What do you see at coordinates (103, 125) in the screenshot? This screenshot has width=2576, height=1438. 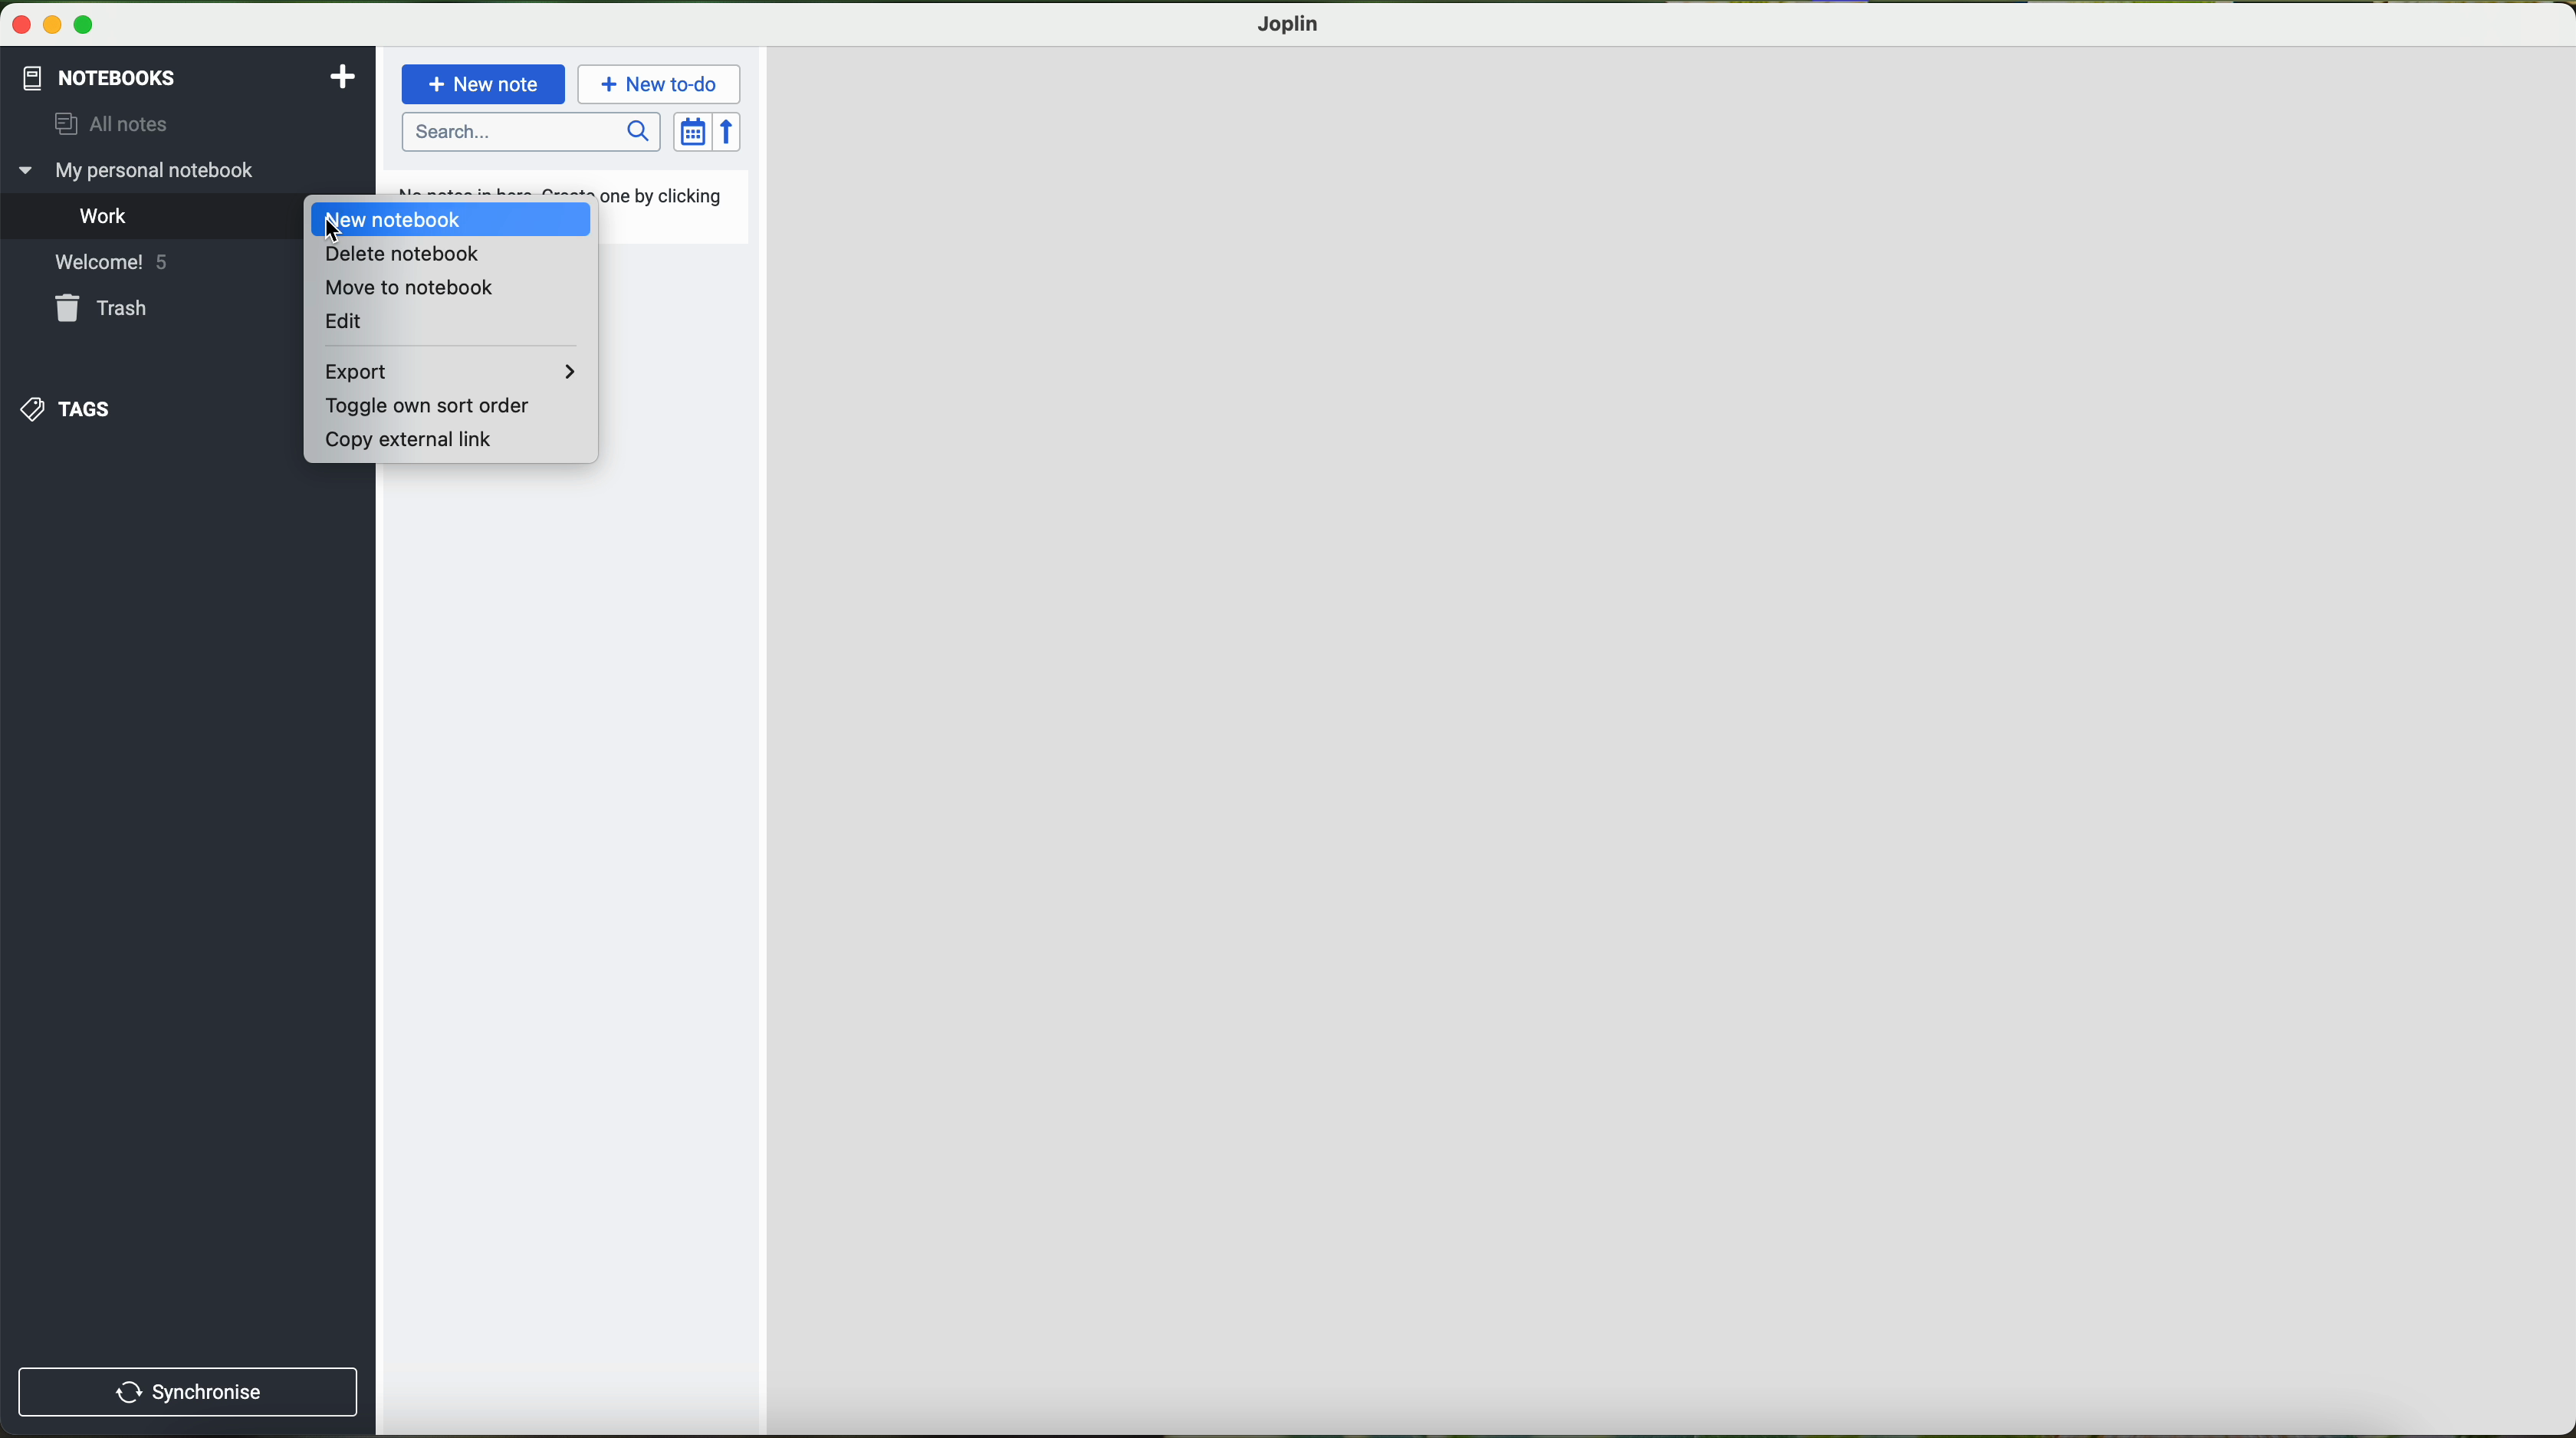 I see `all notes` at bounding box center [103, 125].